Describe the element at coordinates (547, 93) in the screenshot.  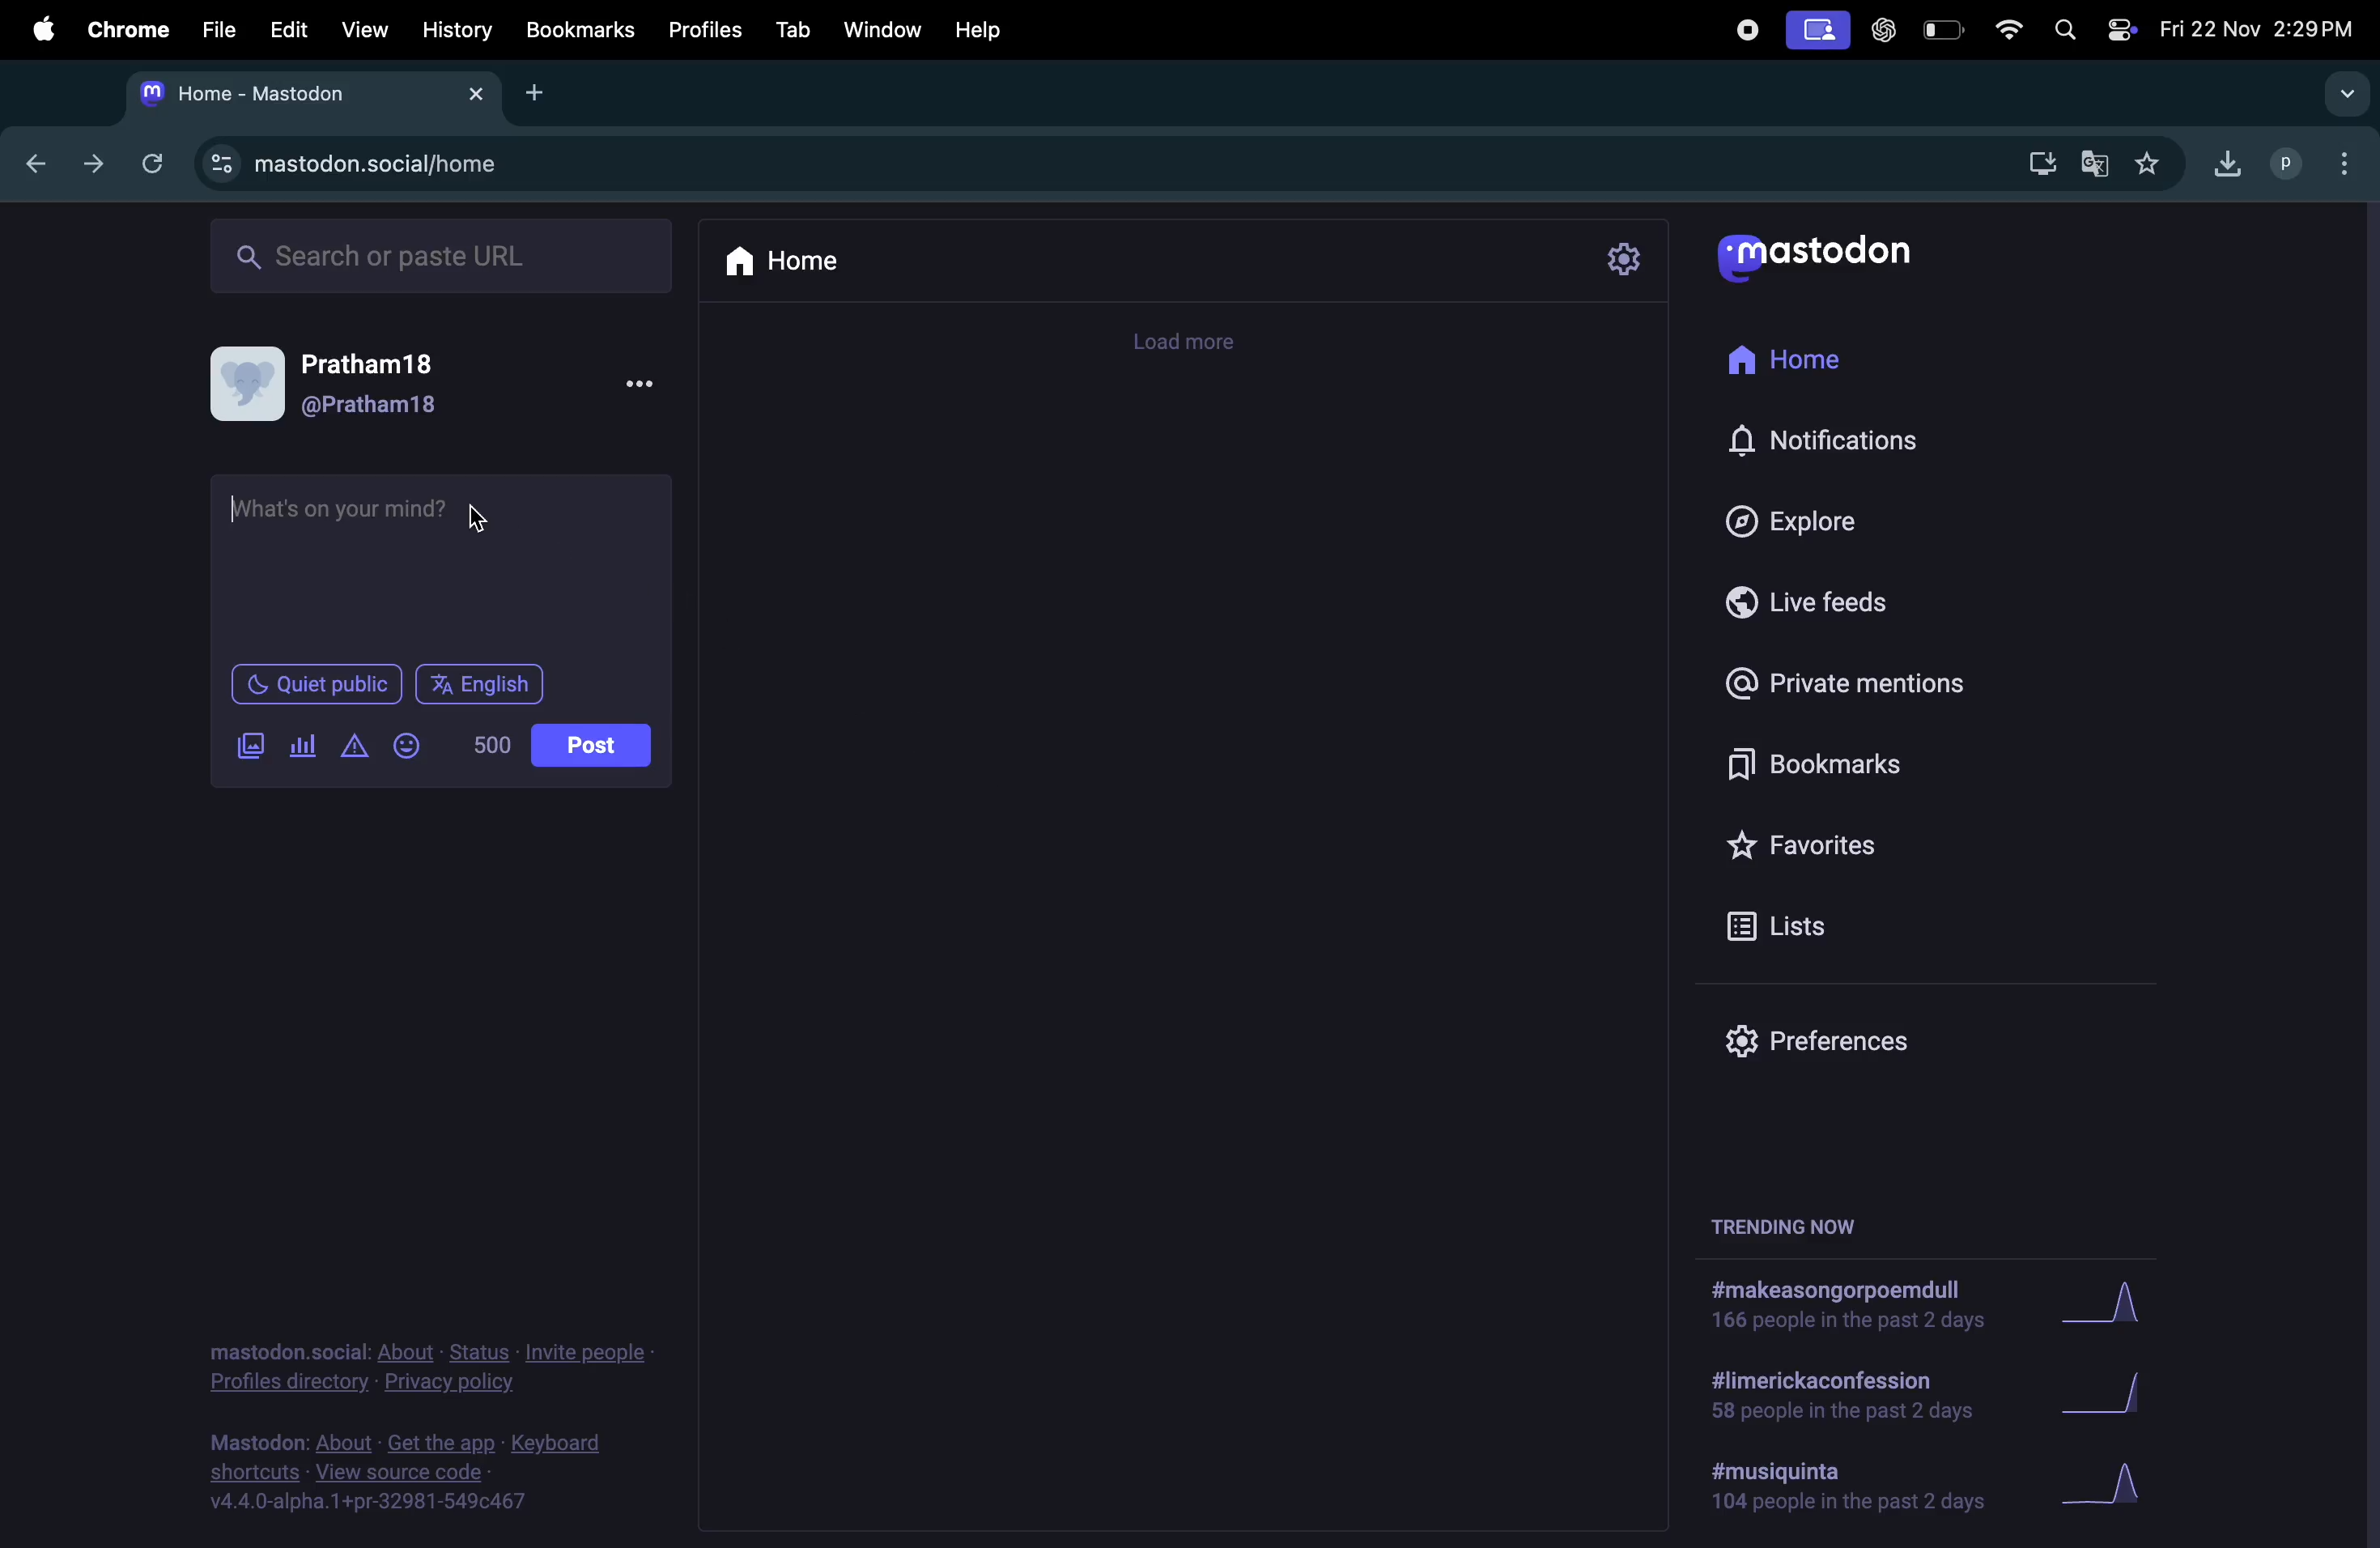
I see `add tab` at that location.